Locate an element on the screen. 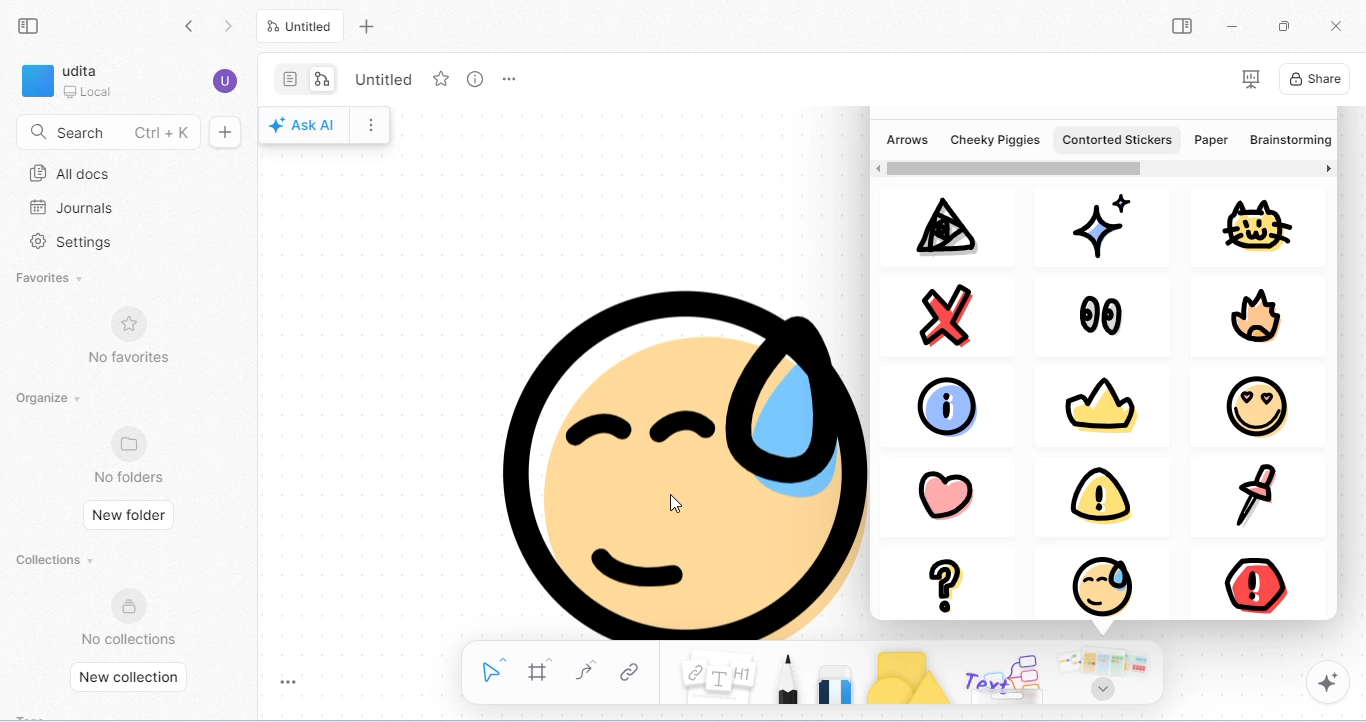 The height and width of the screenshot is (722, 1366). frame is located at coordinates (540, 670).